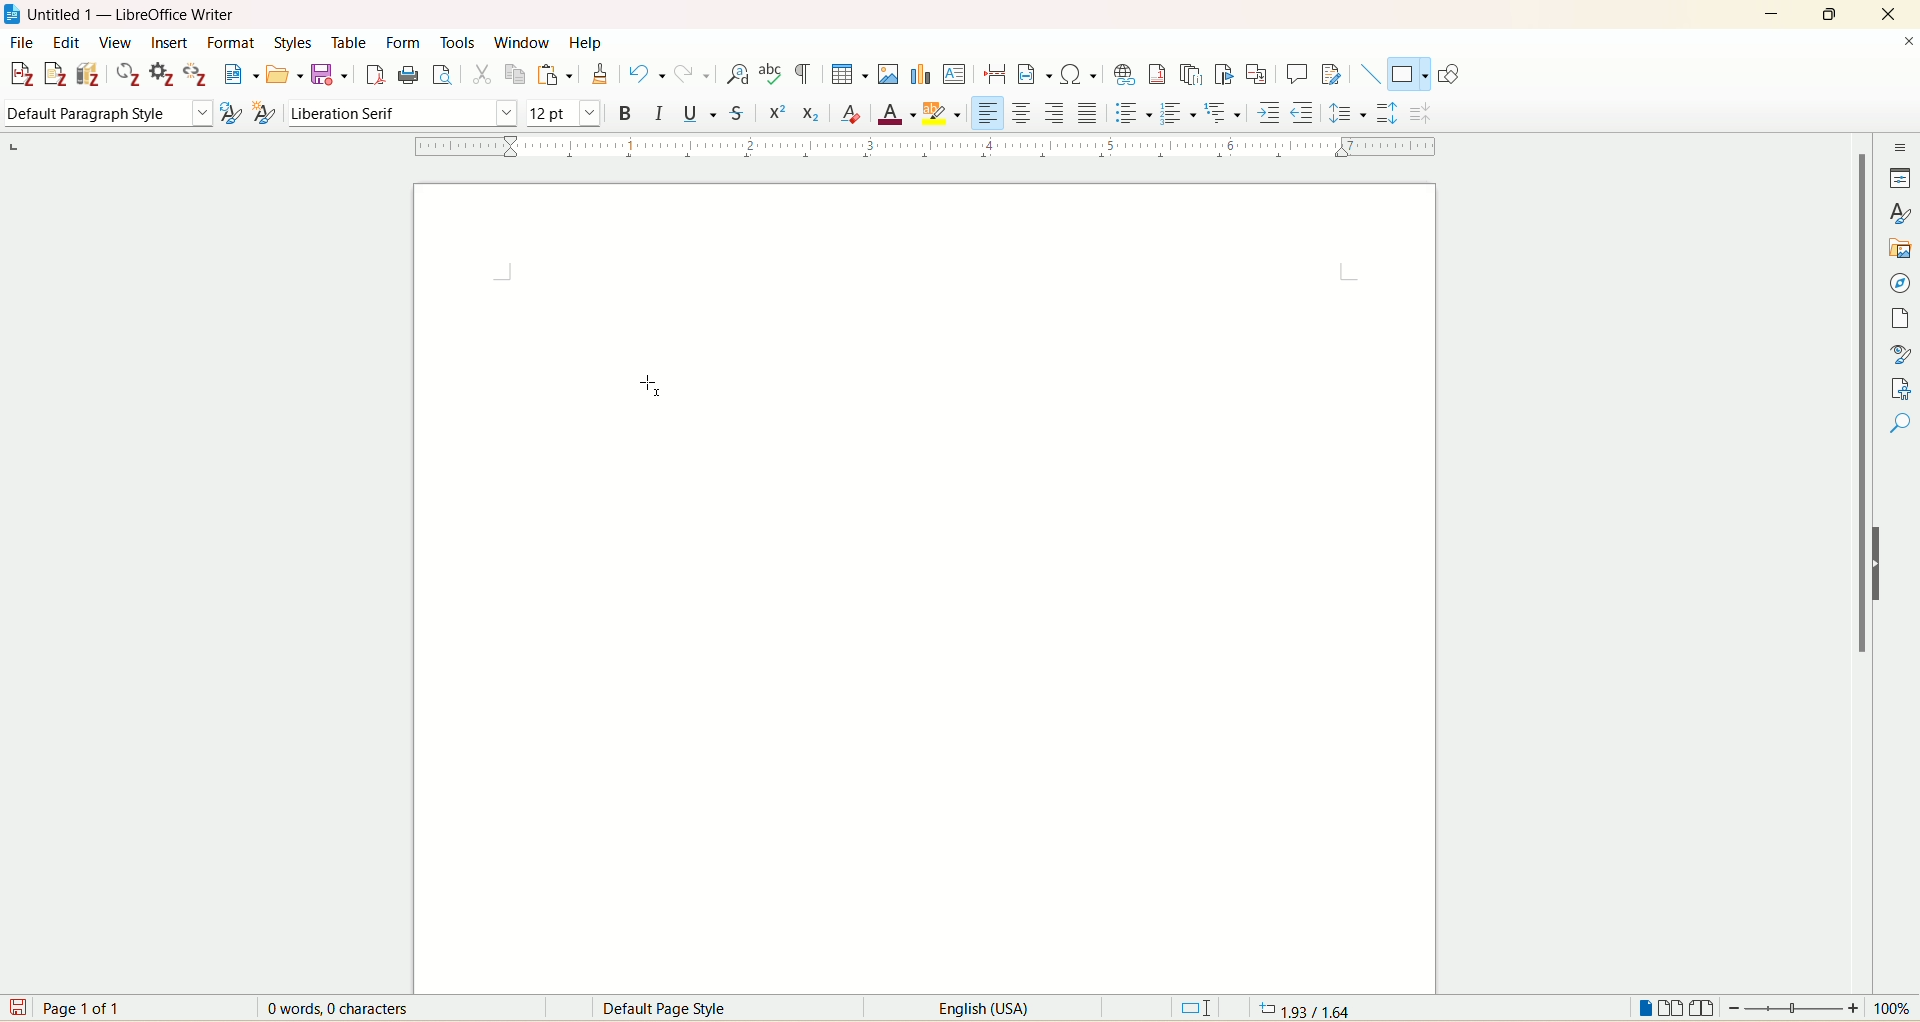 The image size is (1920, 1022). What do you see at coordinates (1900, 284) in the screenshot?
I see `navigator` at bounding box center [1900, 284].